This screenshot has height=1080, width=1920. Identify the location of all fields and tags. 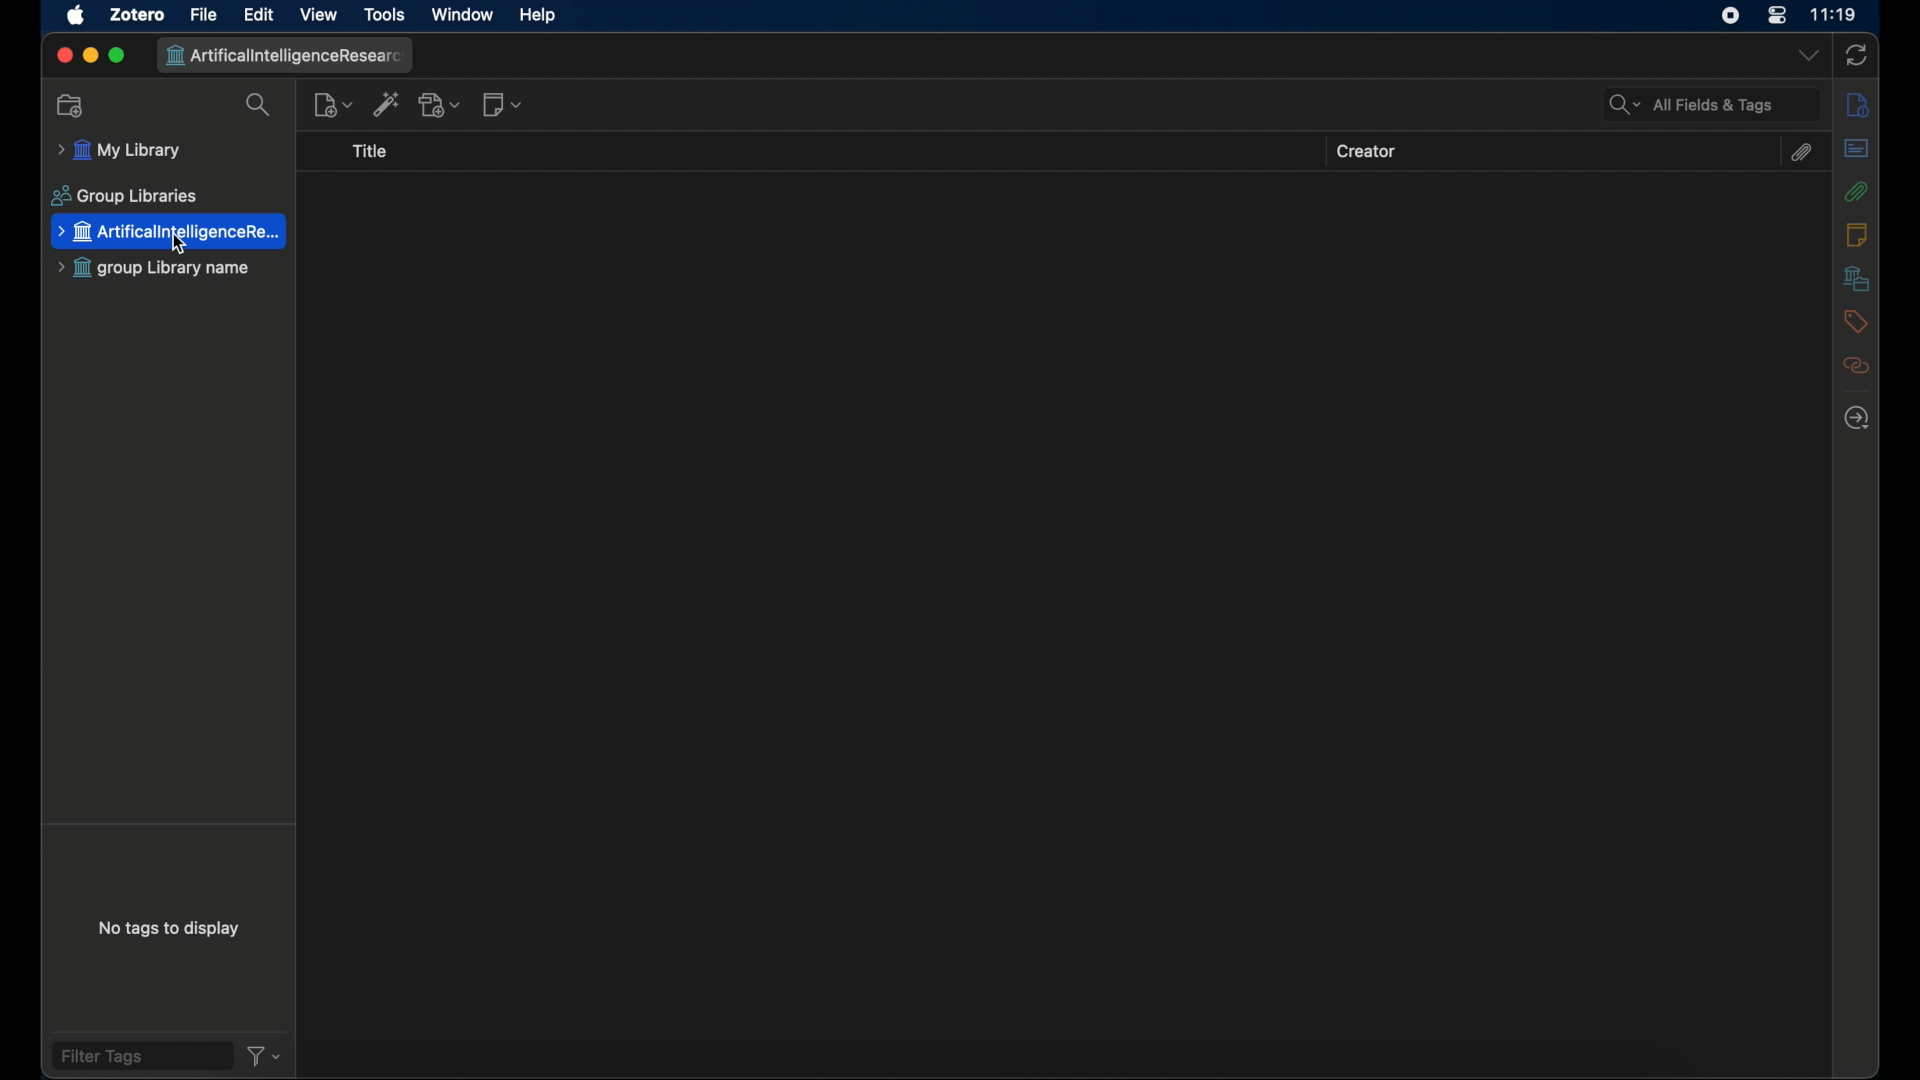
(1710, 103).